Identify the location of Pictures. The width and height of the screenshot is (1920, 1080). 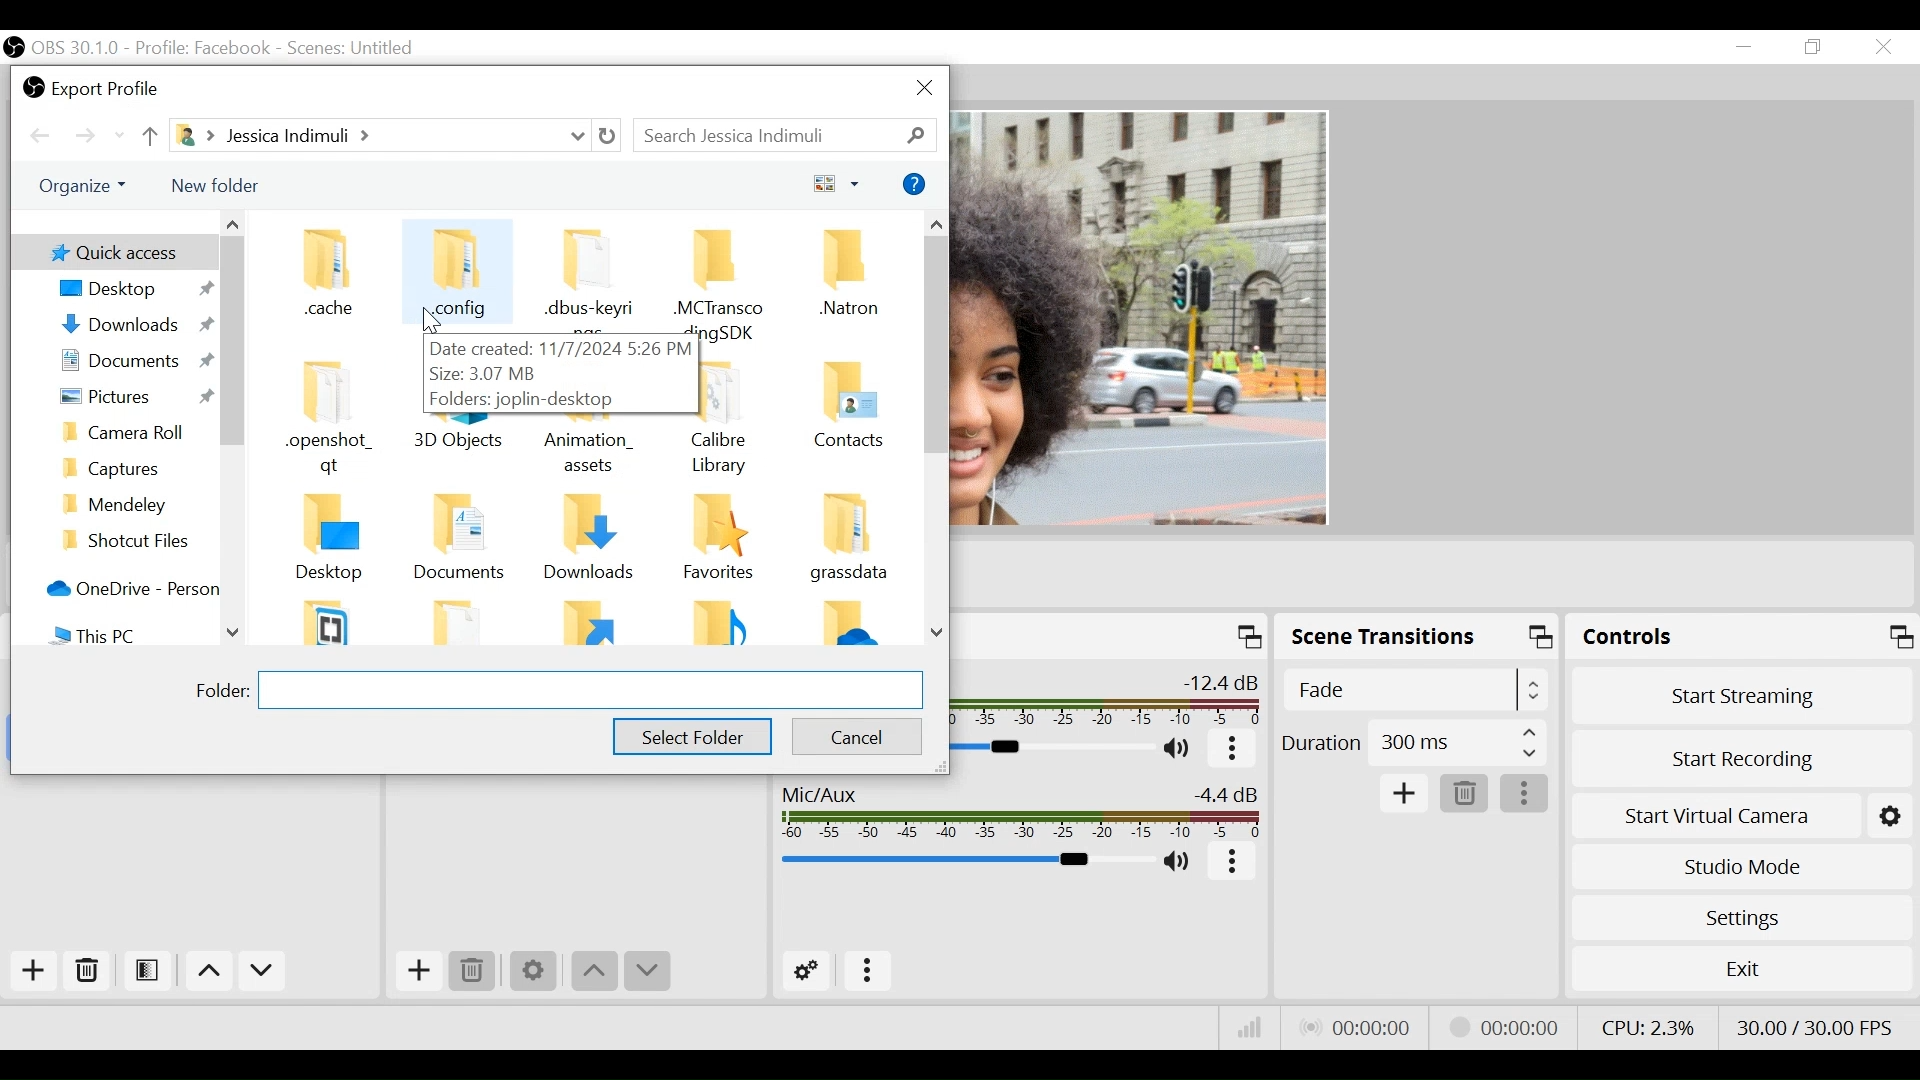
(130, 397).